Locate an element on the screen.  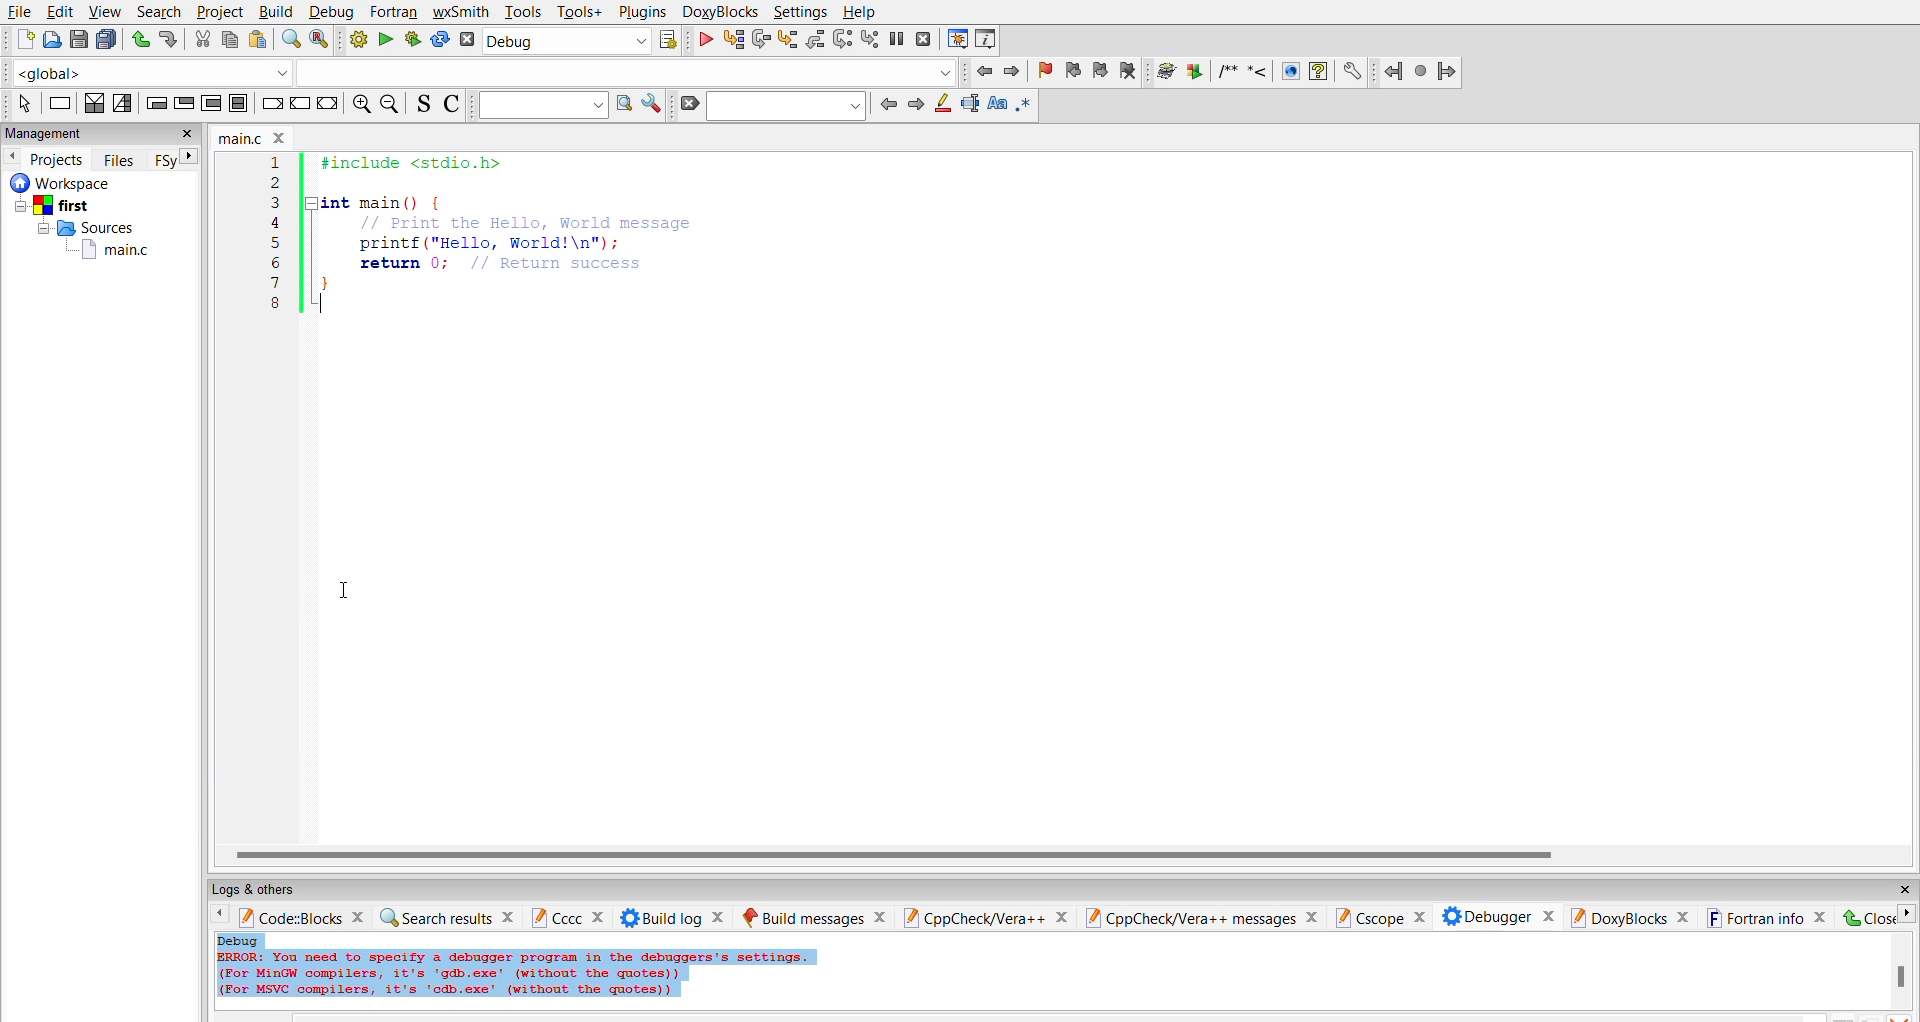
step out is located at coordinates (819, 38).